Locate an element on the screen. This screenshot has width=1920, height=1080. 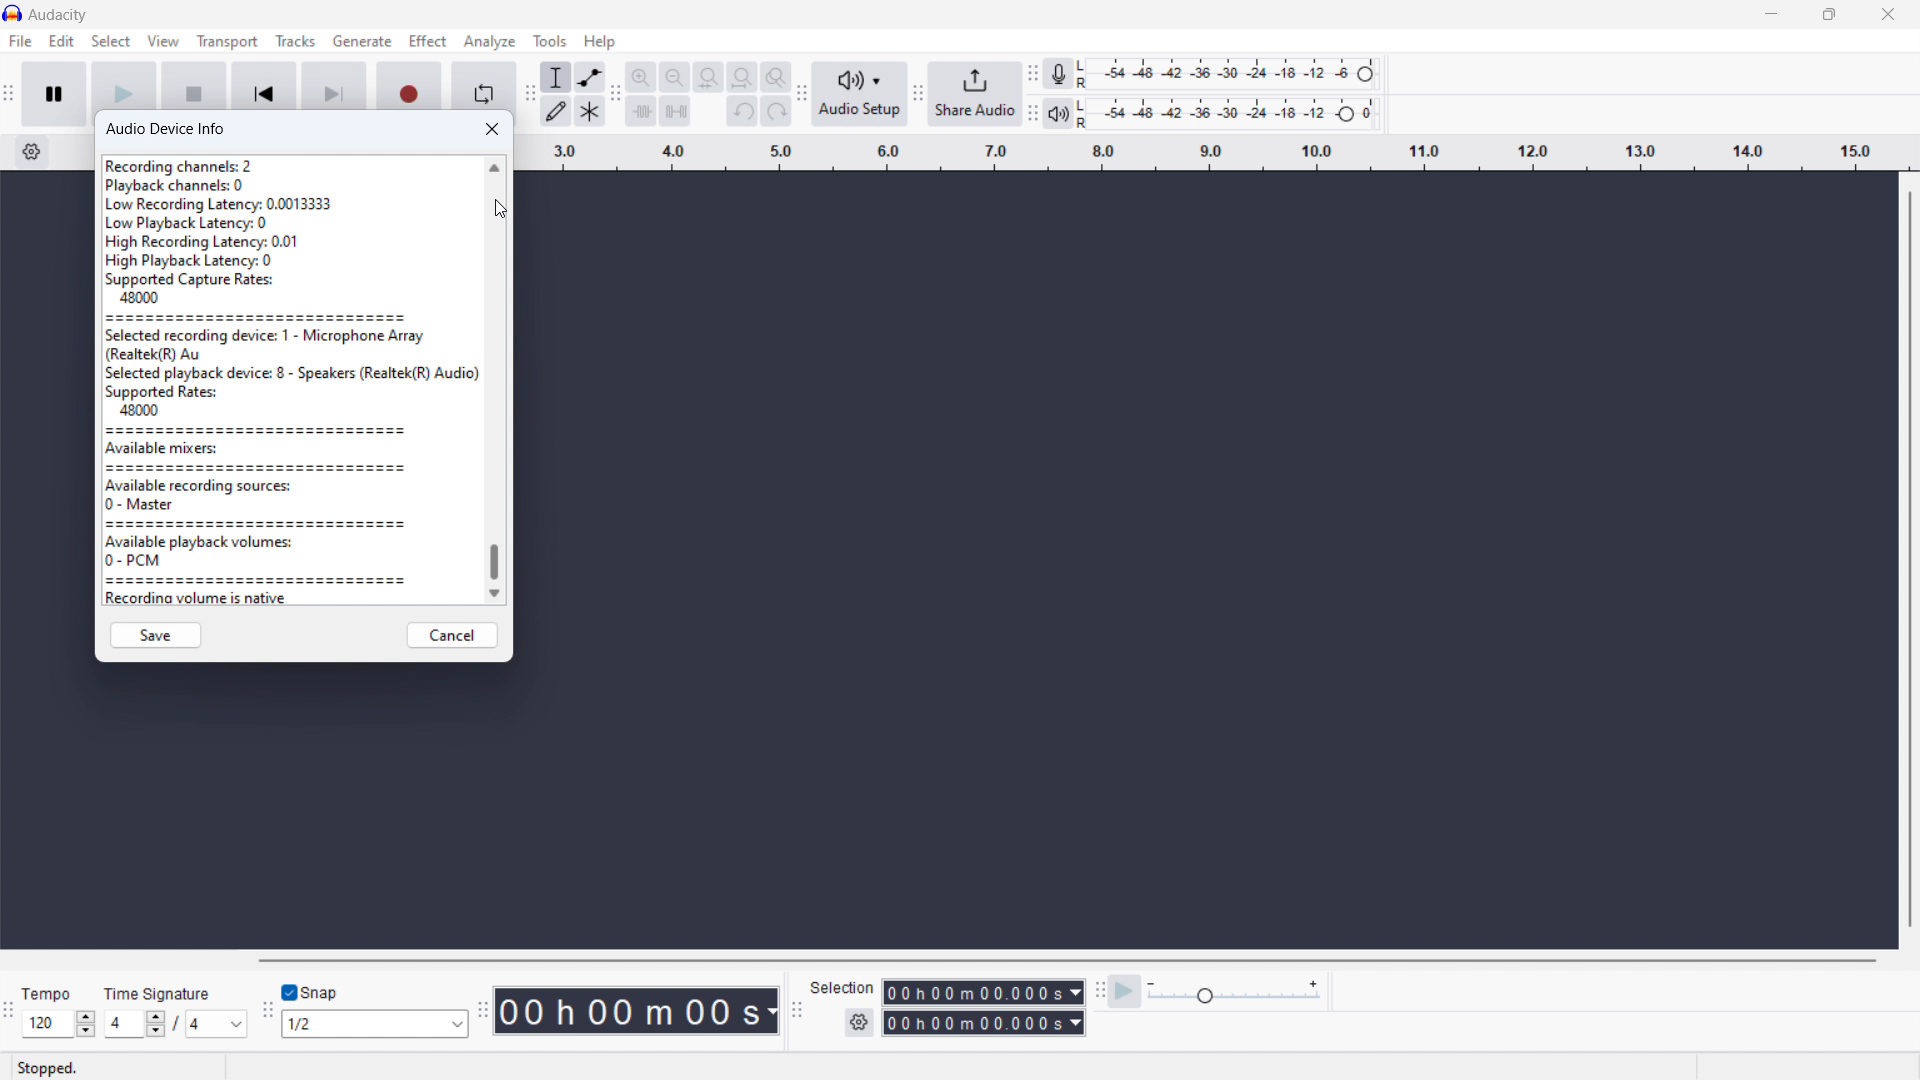
Tempo is located at coordinates (47, 993).